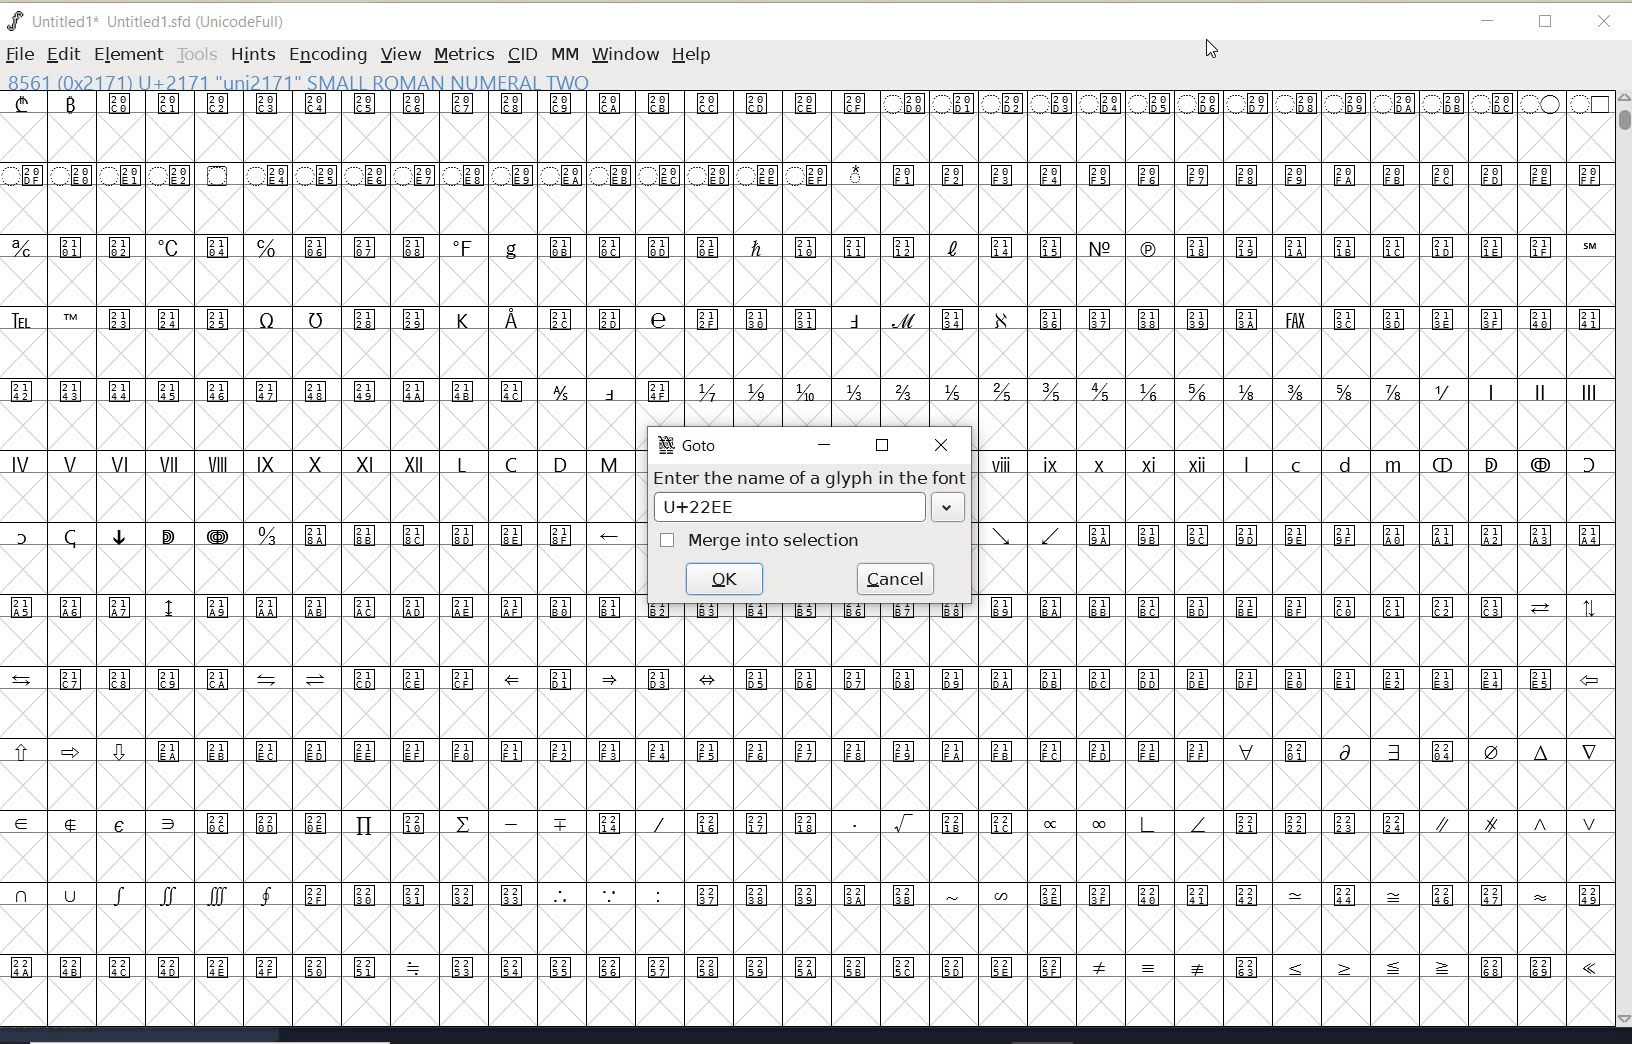  What do you see at coordinates (759, 540) in the screenshot?
I see `merge into selection` at bounding box center [759, 540].